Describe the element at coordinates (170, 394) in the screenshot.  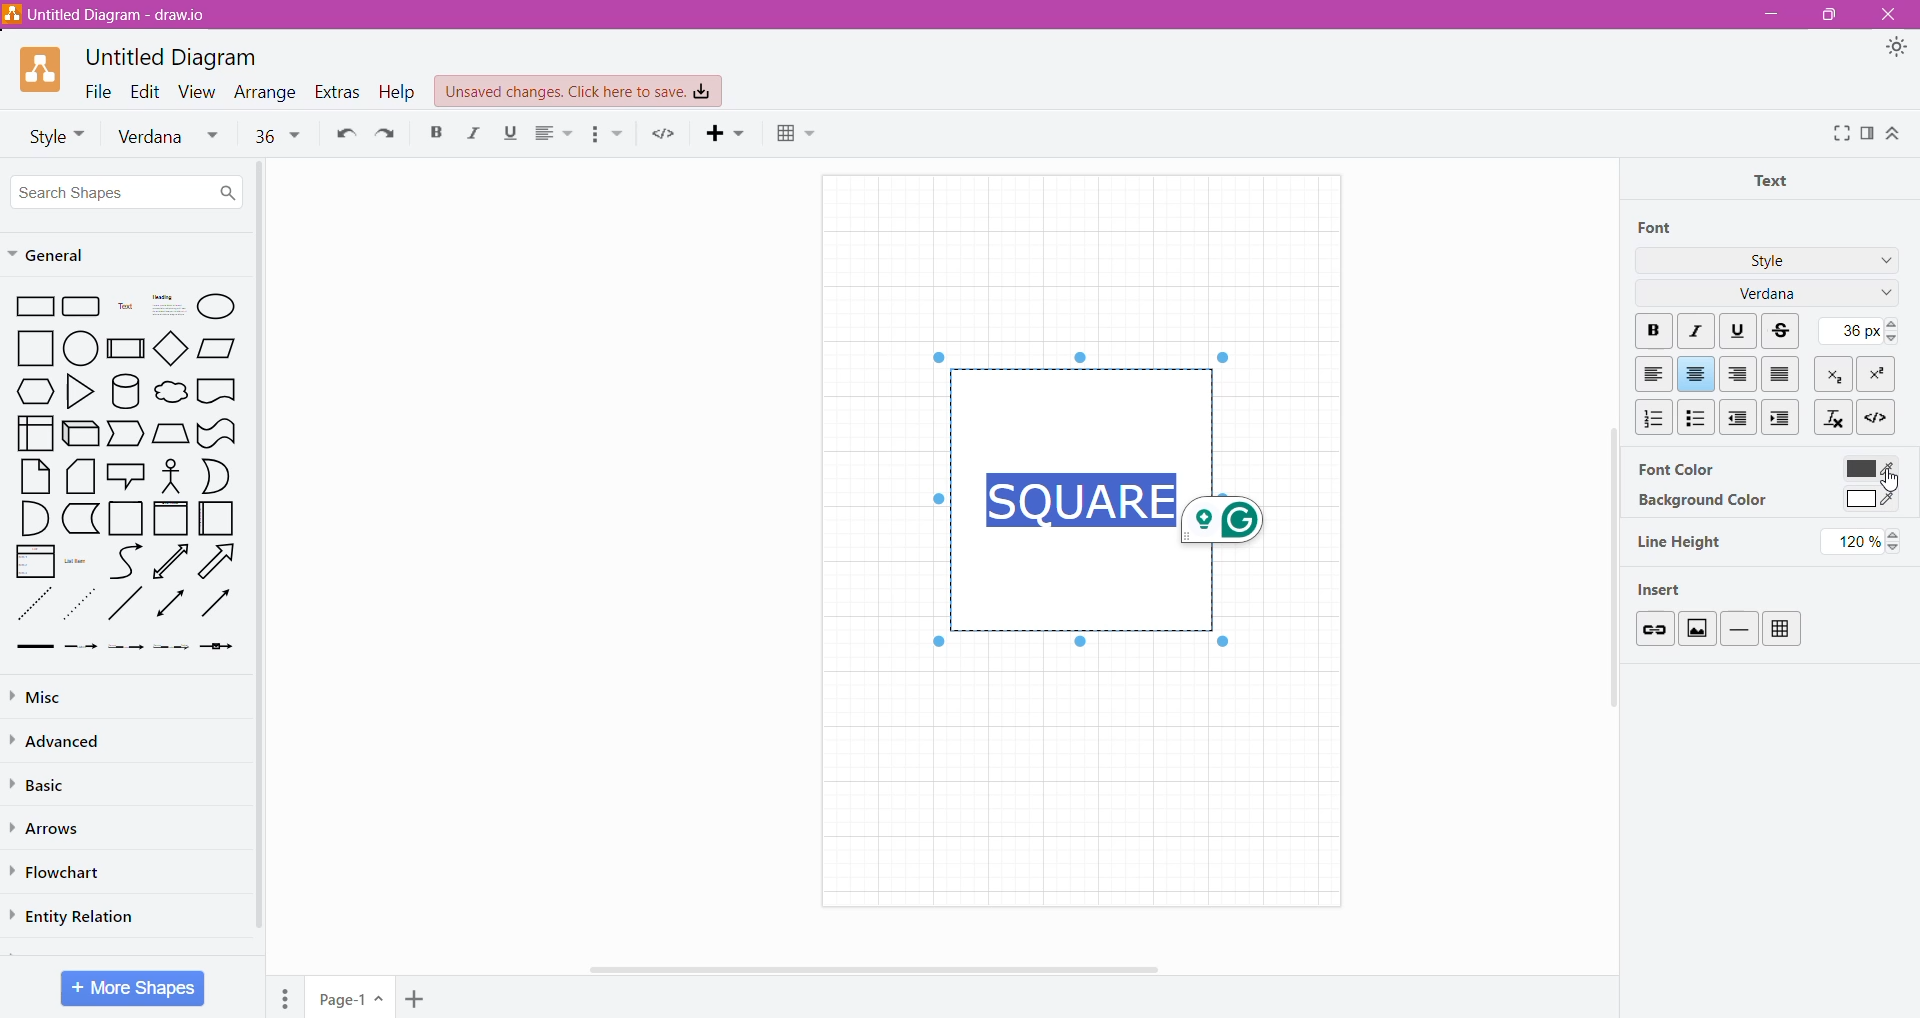
I see `cloud` at that location.